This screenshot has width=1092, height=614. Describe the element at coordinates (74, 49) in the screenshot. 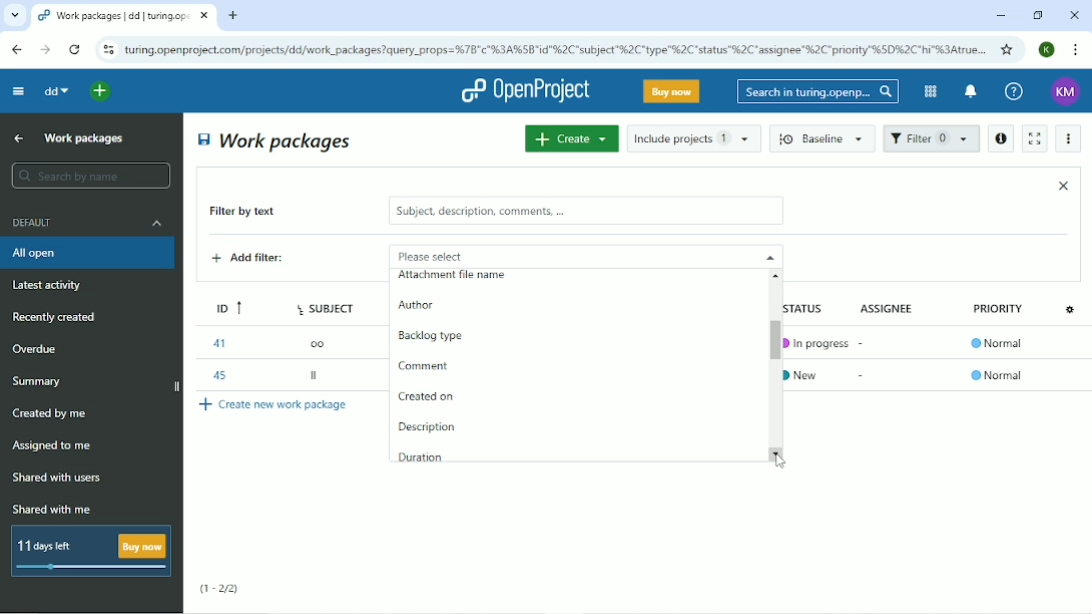

I see `Reload this page` at that location.